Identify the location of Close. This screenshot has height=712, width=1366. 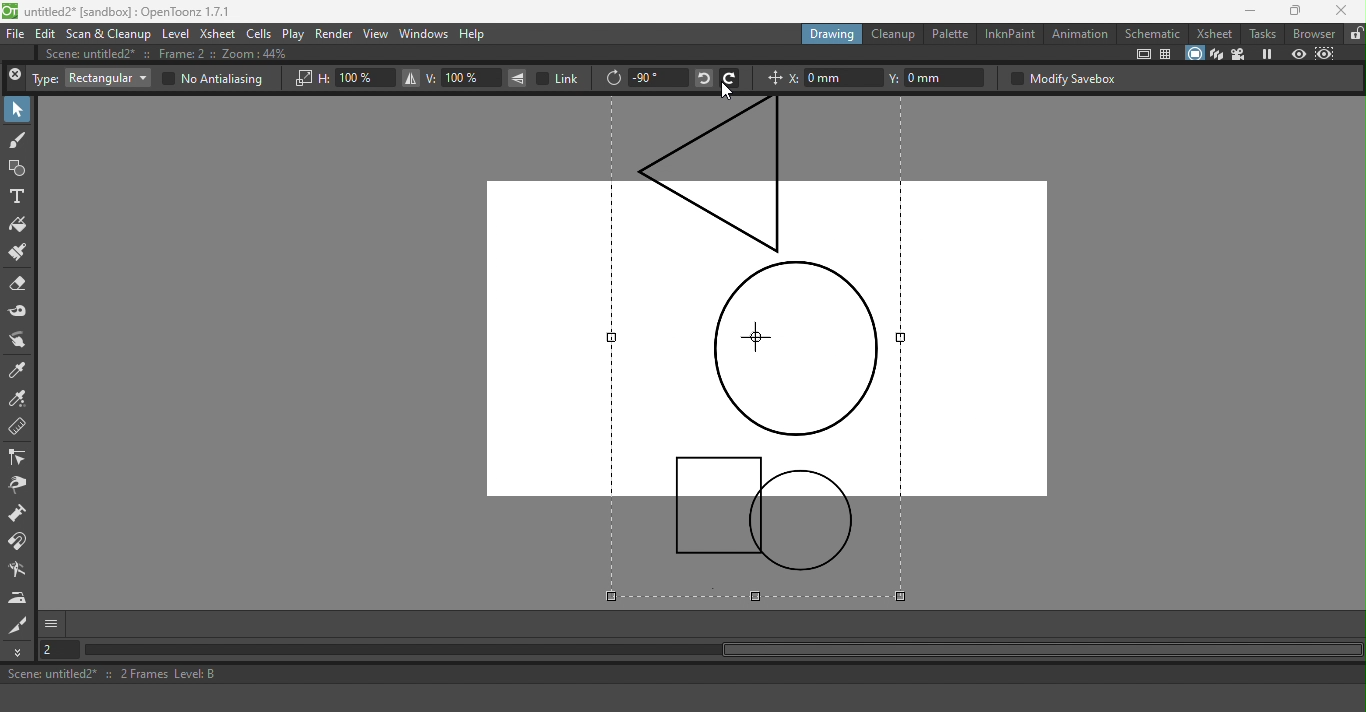
(15, 77).